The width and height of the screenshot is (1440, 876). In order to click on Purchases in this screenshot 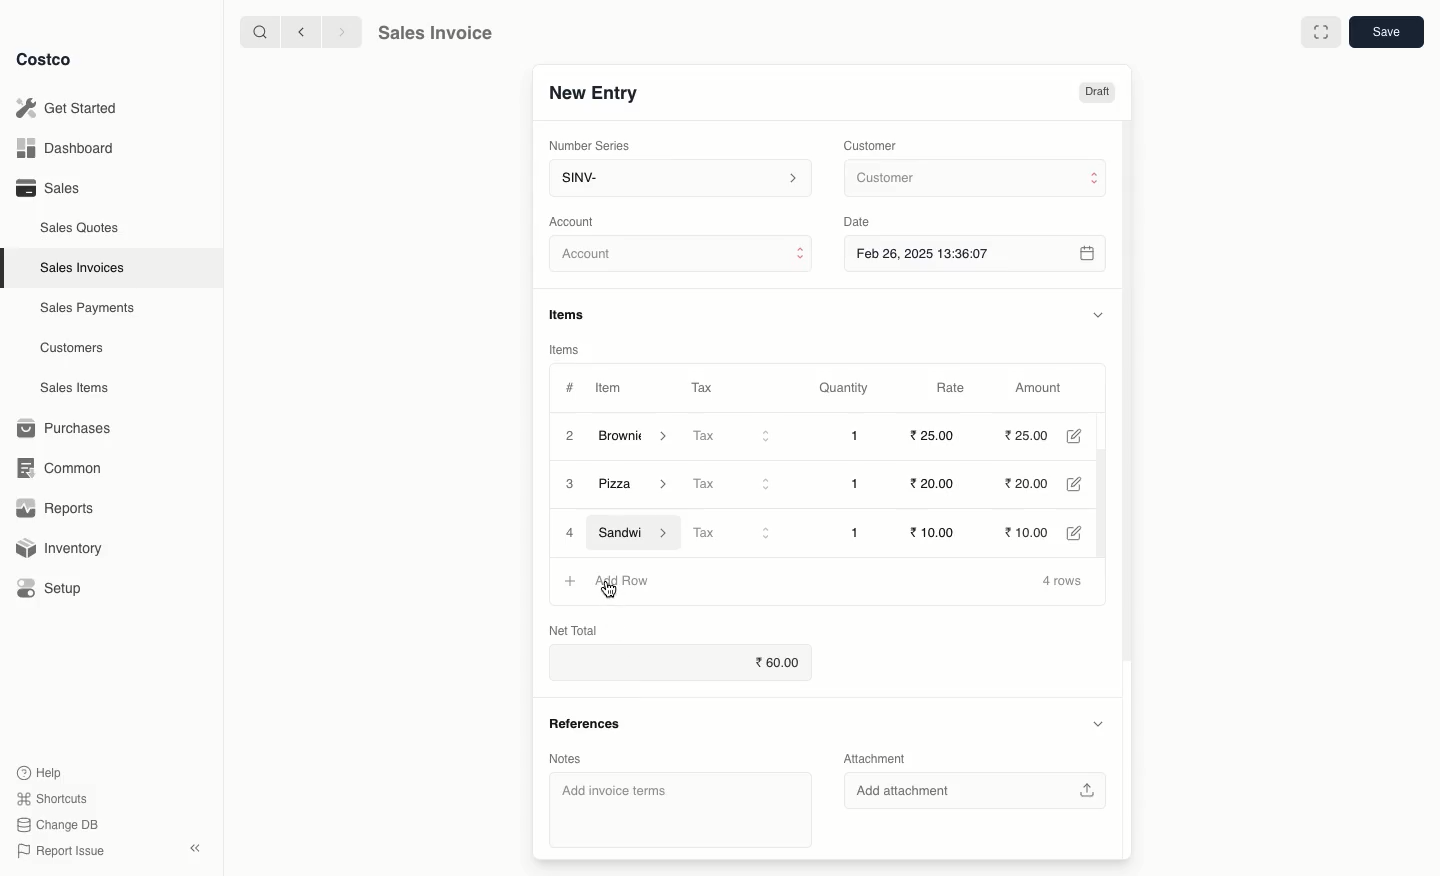, I will do `click(69, 428)`.